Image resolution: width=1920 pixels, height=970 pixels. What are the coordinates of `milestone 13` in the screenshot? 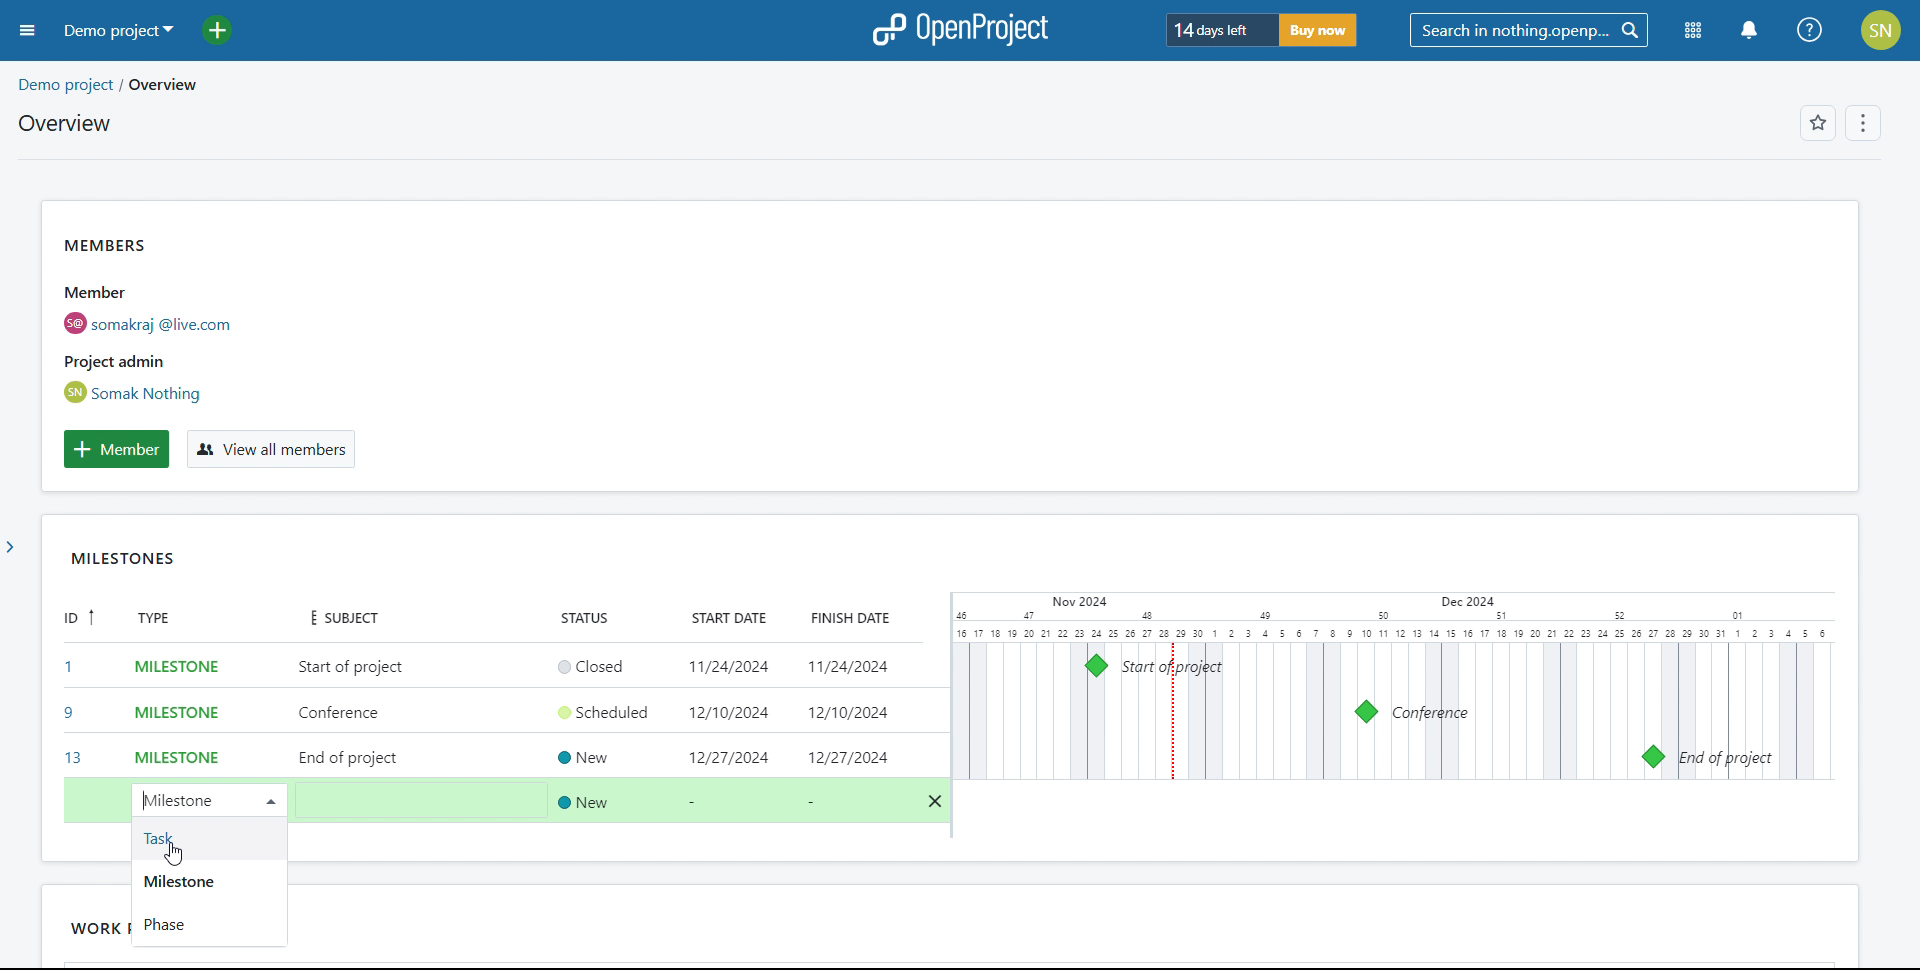 It's located at (1652, 757).